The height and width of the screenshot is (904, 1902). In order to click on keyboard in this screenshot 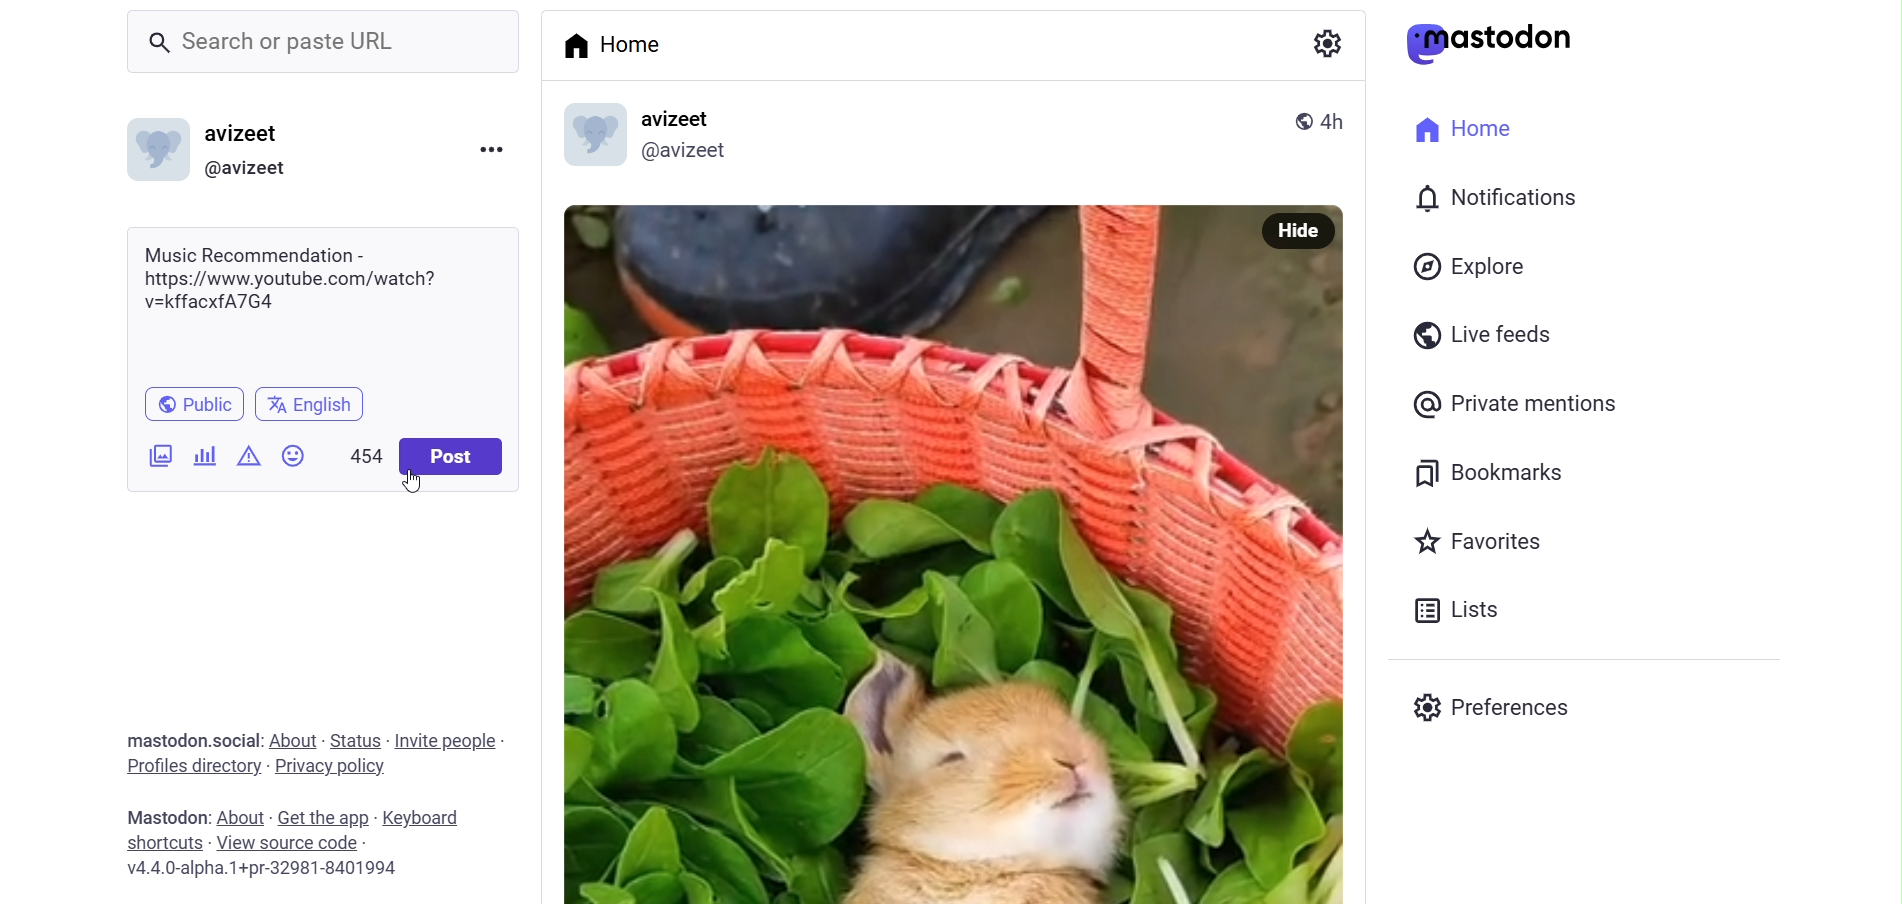, I will do `click(426, 814)`.